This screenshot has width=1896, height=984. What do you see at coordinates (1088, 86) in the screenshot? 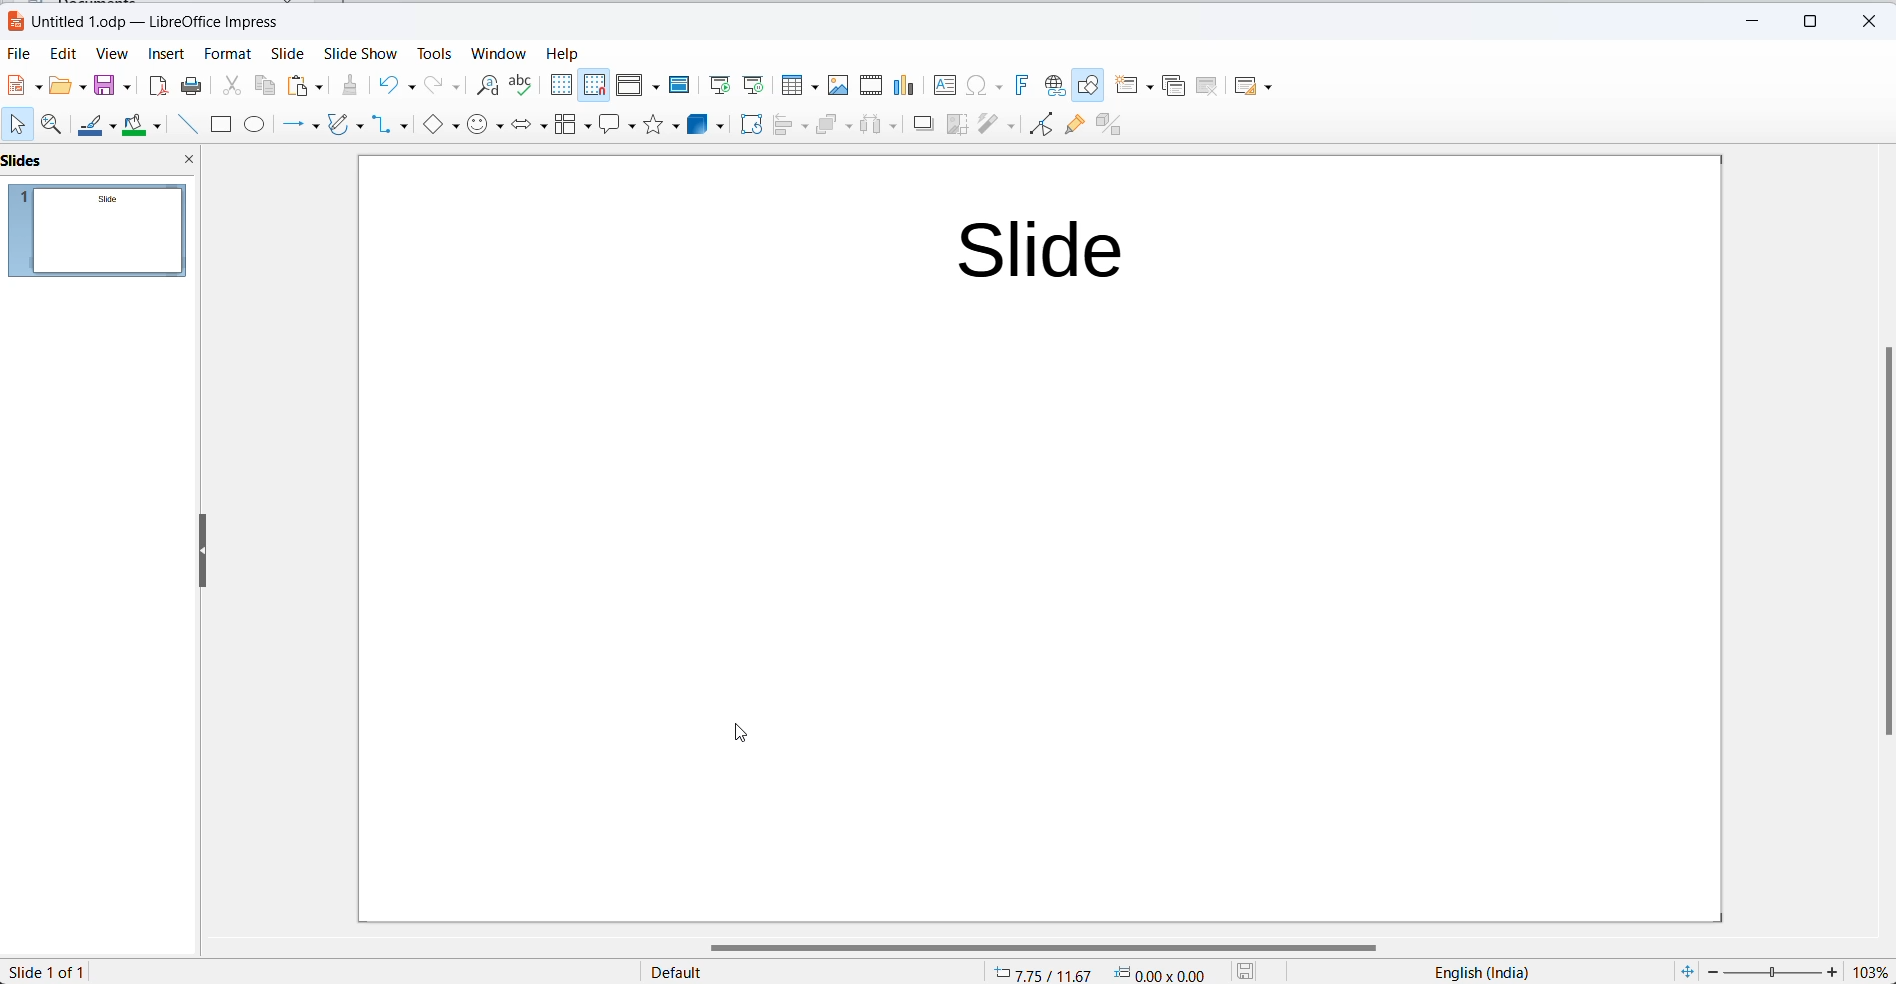
I see `show draw function` at bounding box center [1088, 86].